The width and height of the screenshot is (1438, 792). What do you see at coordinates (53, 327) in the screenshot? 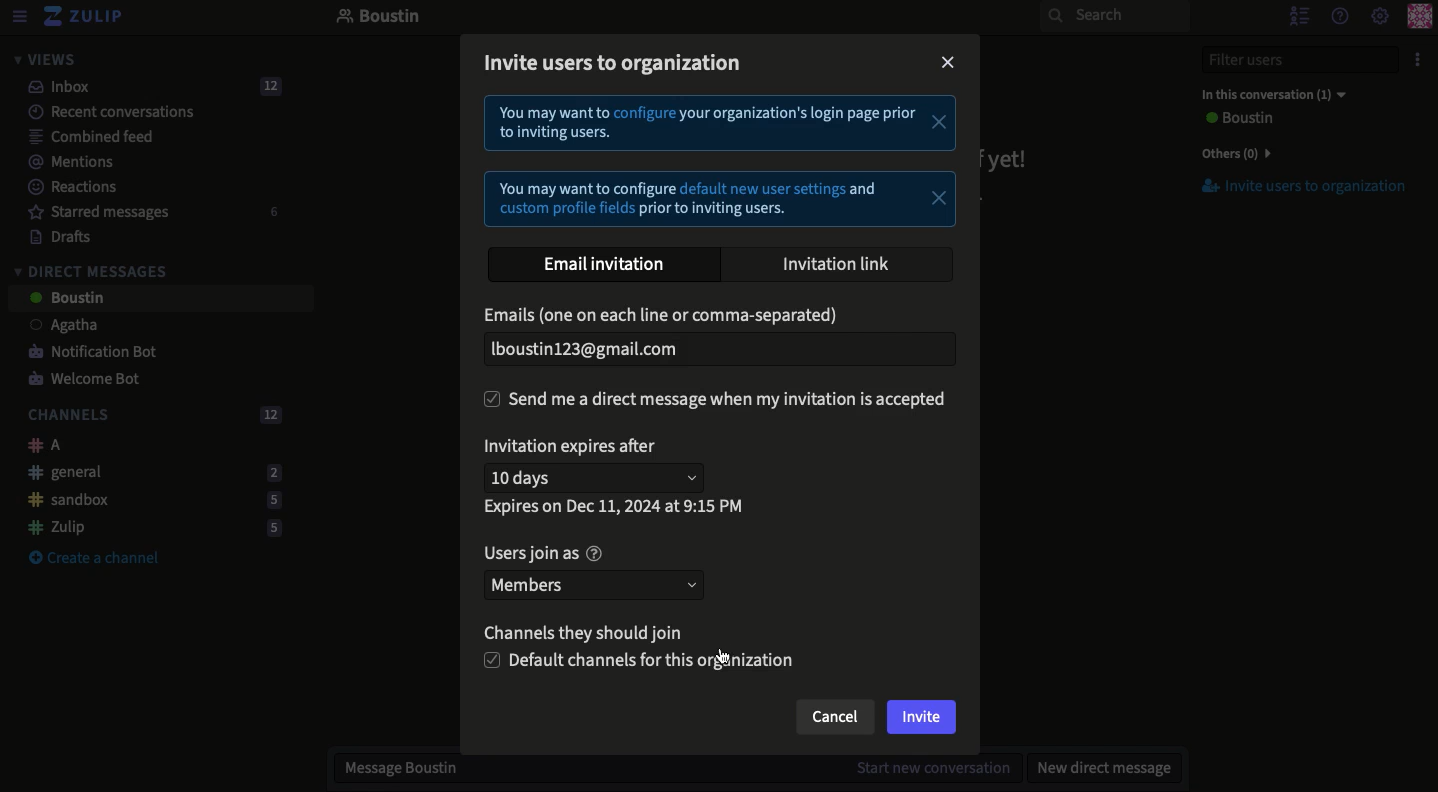
I see `User 1` at bounding box center [53, 327].